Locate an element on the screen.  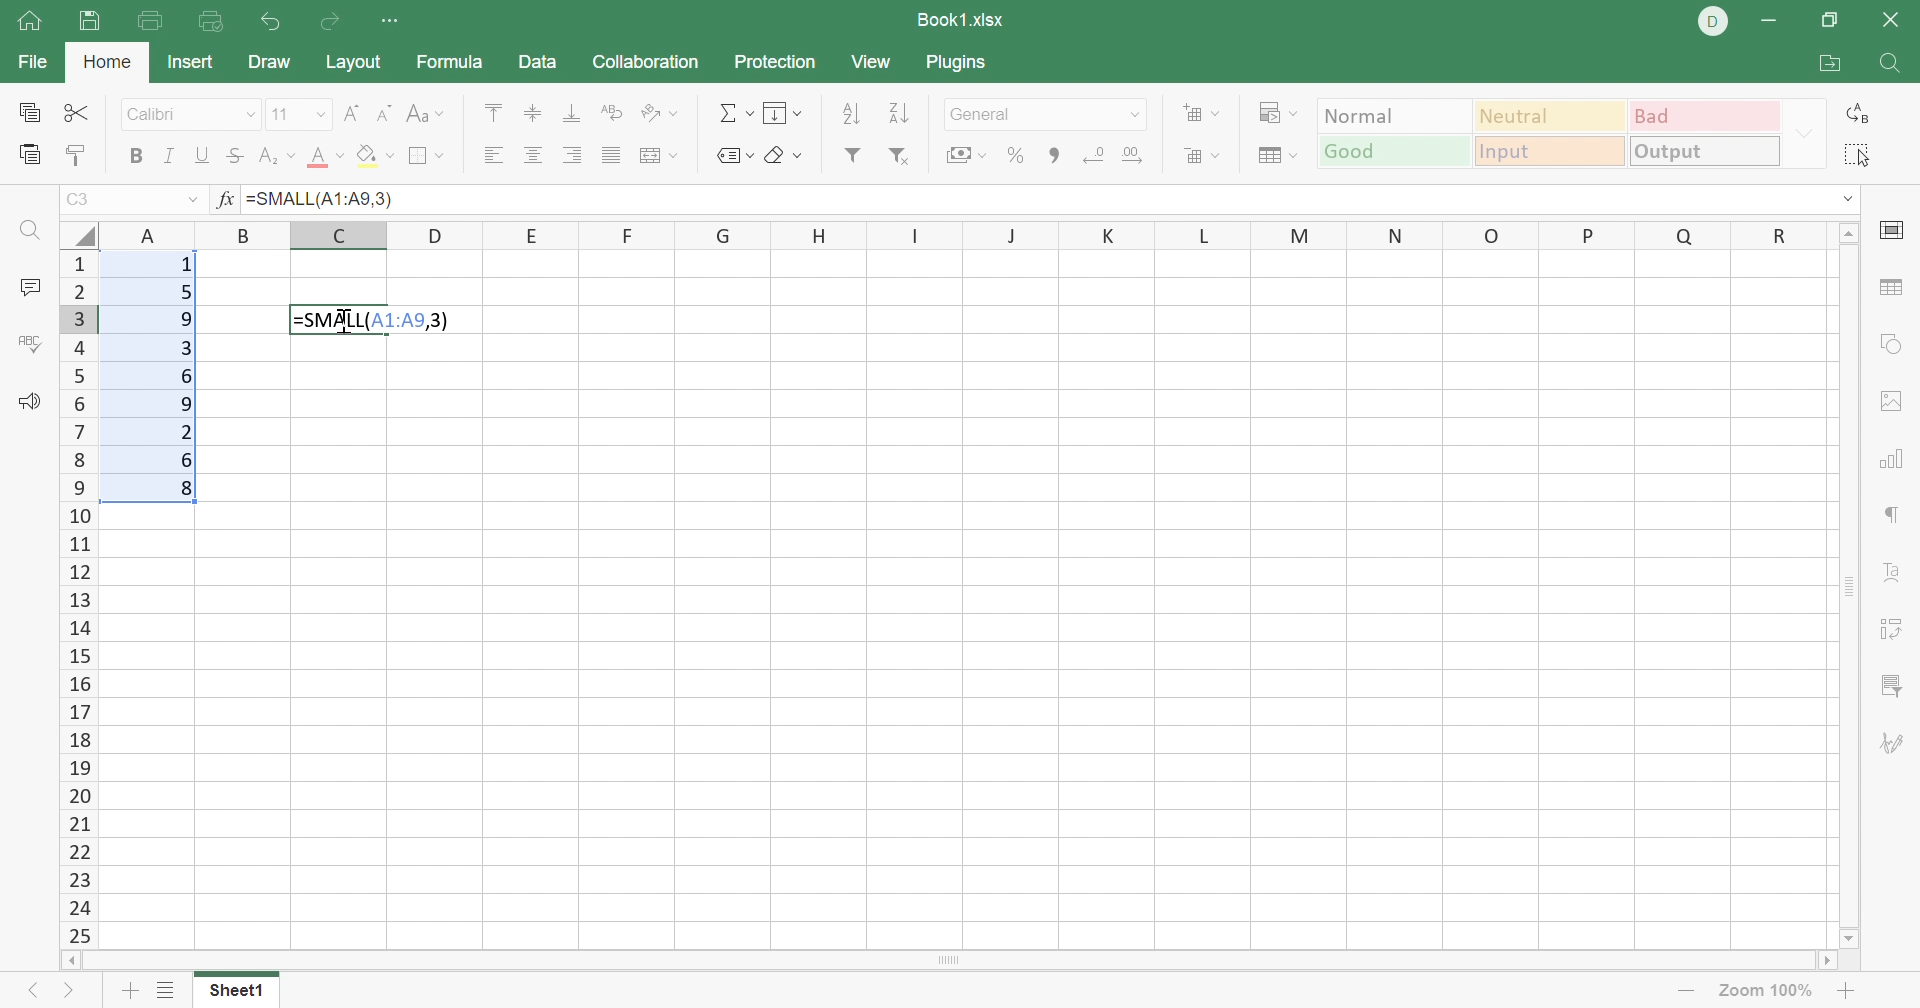
Cursor is located at coordinates (346, 322).